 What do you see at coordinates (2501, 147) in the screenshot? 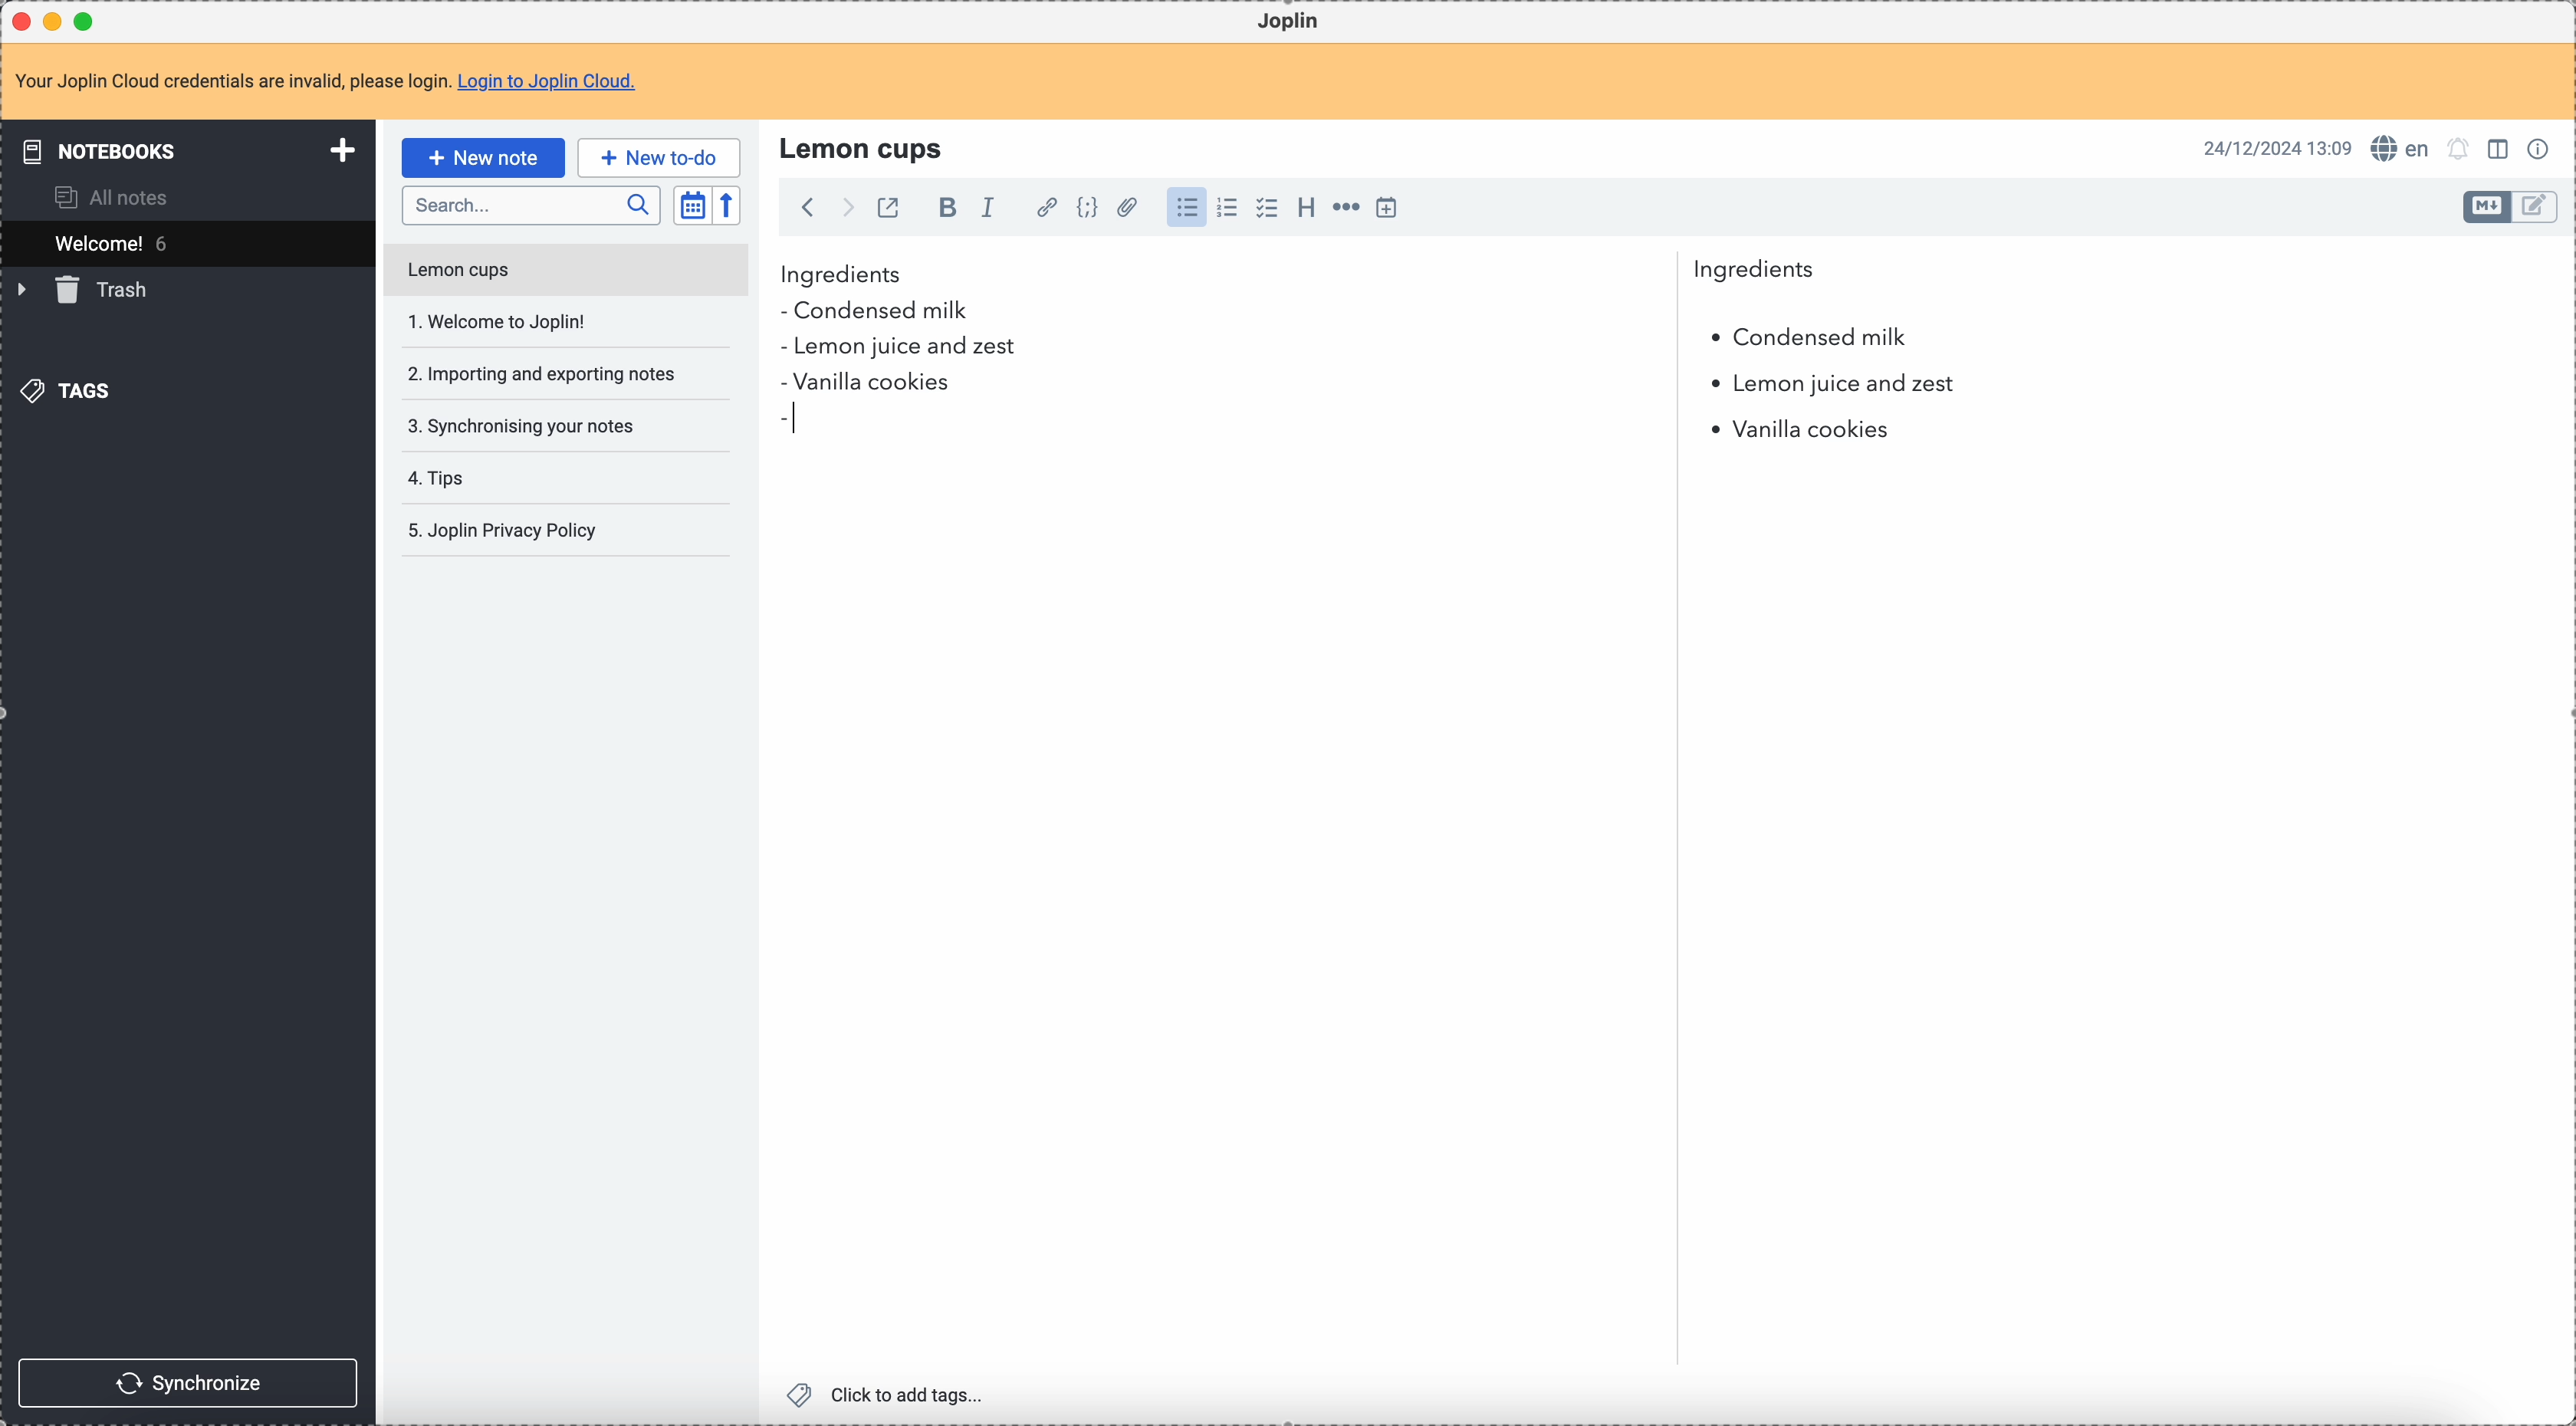
I see `toggle edit layout` at bounding box center [2501, 147].